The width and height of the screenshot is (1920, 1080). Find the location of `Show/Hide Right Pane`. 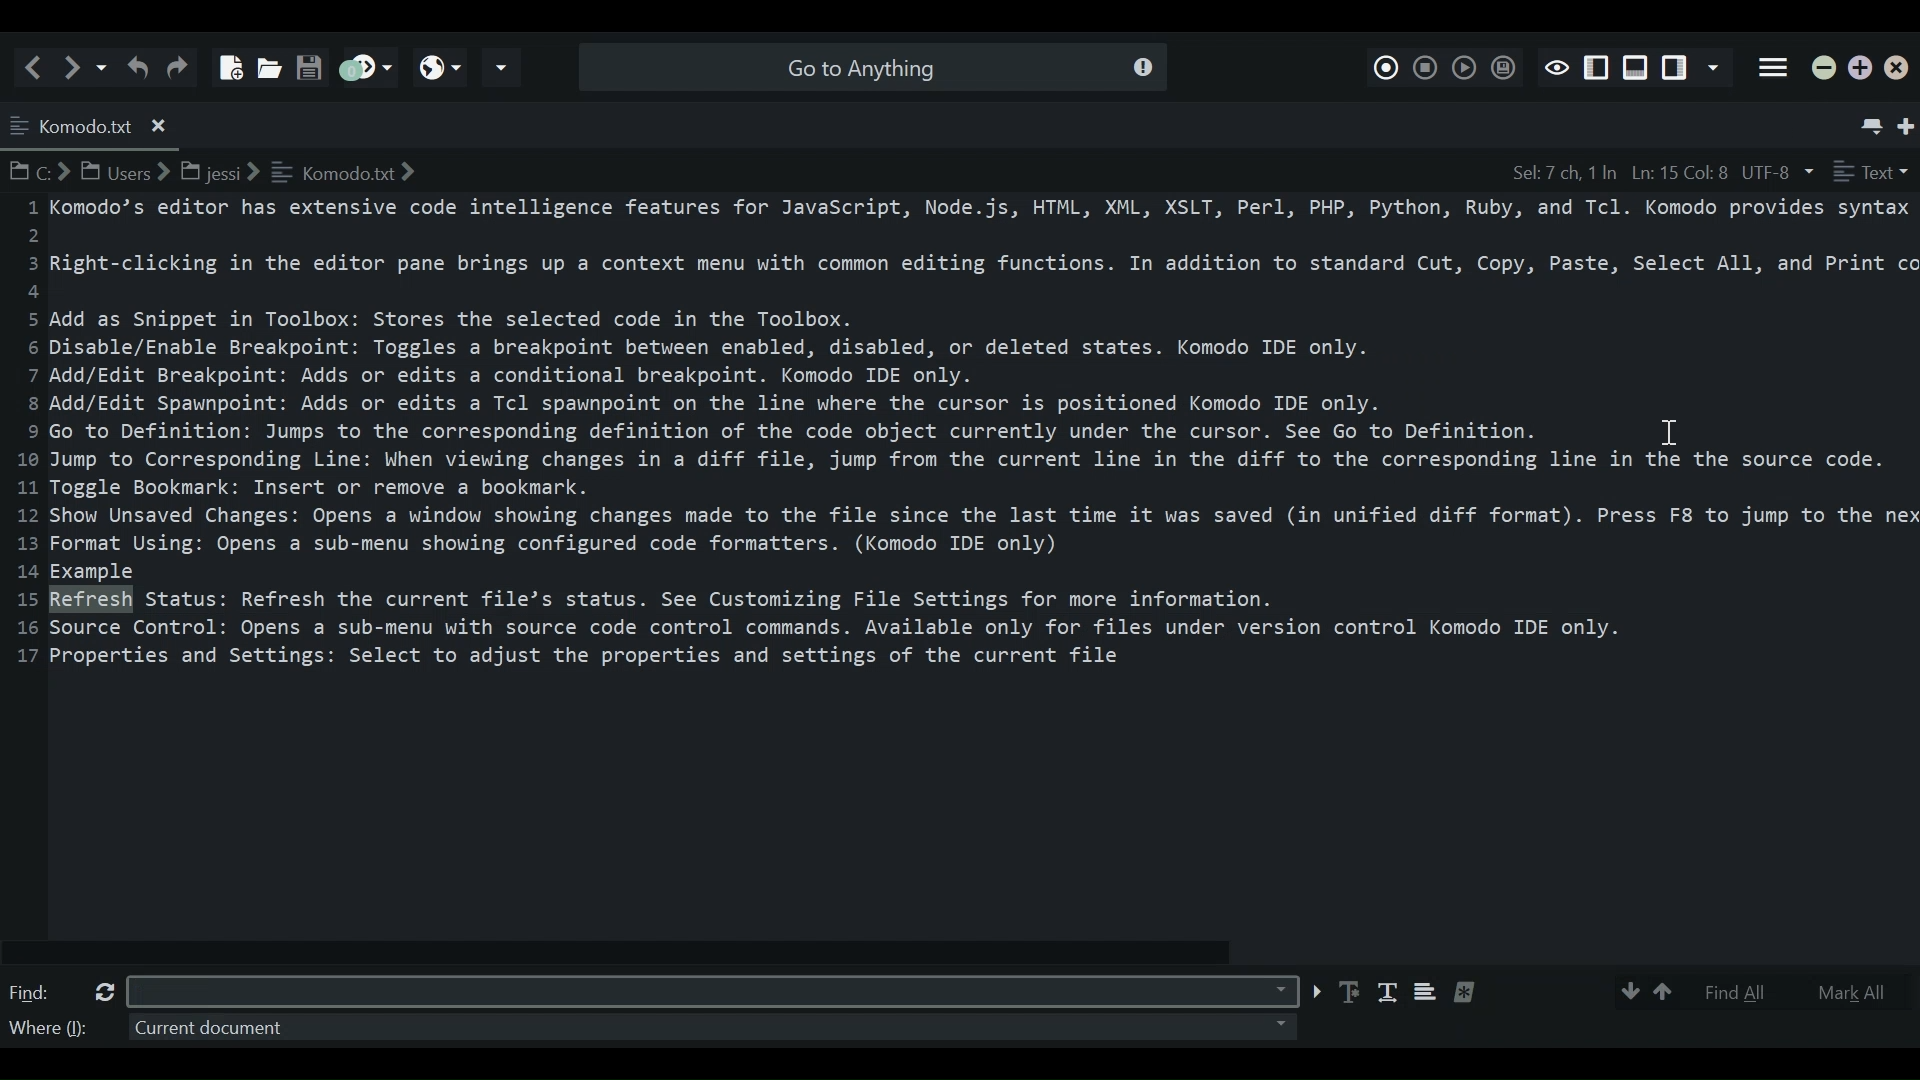

Show/Hide Right Pane is located at coordinates (1597, 68).